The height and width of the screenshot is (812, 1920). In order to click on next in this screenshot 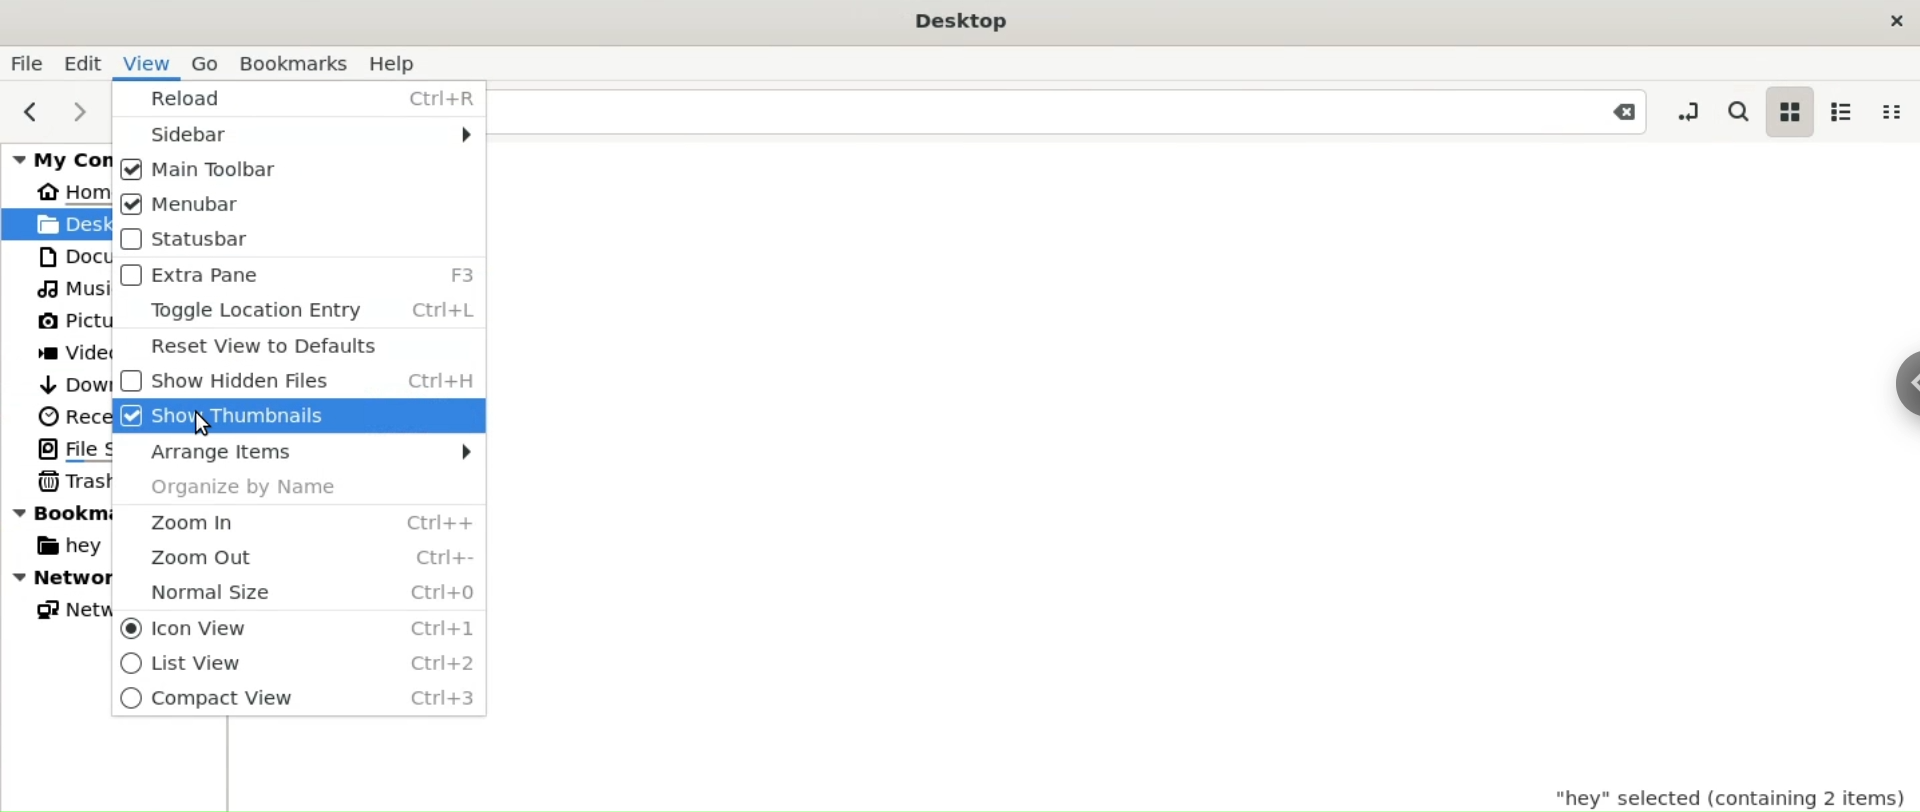, I will do `click(73, 113)`.